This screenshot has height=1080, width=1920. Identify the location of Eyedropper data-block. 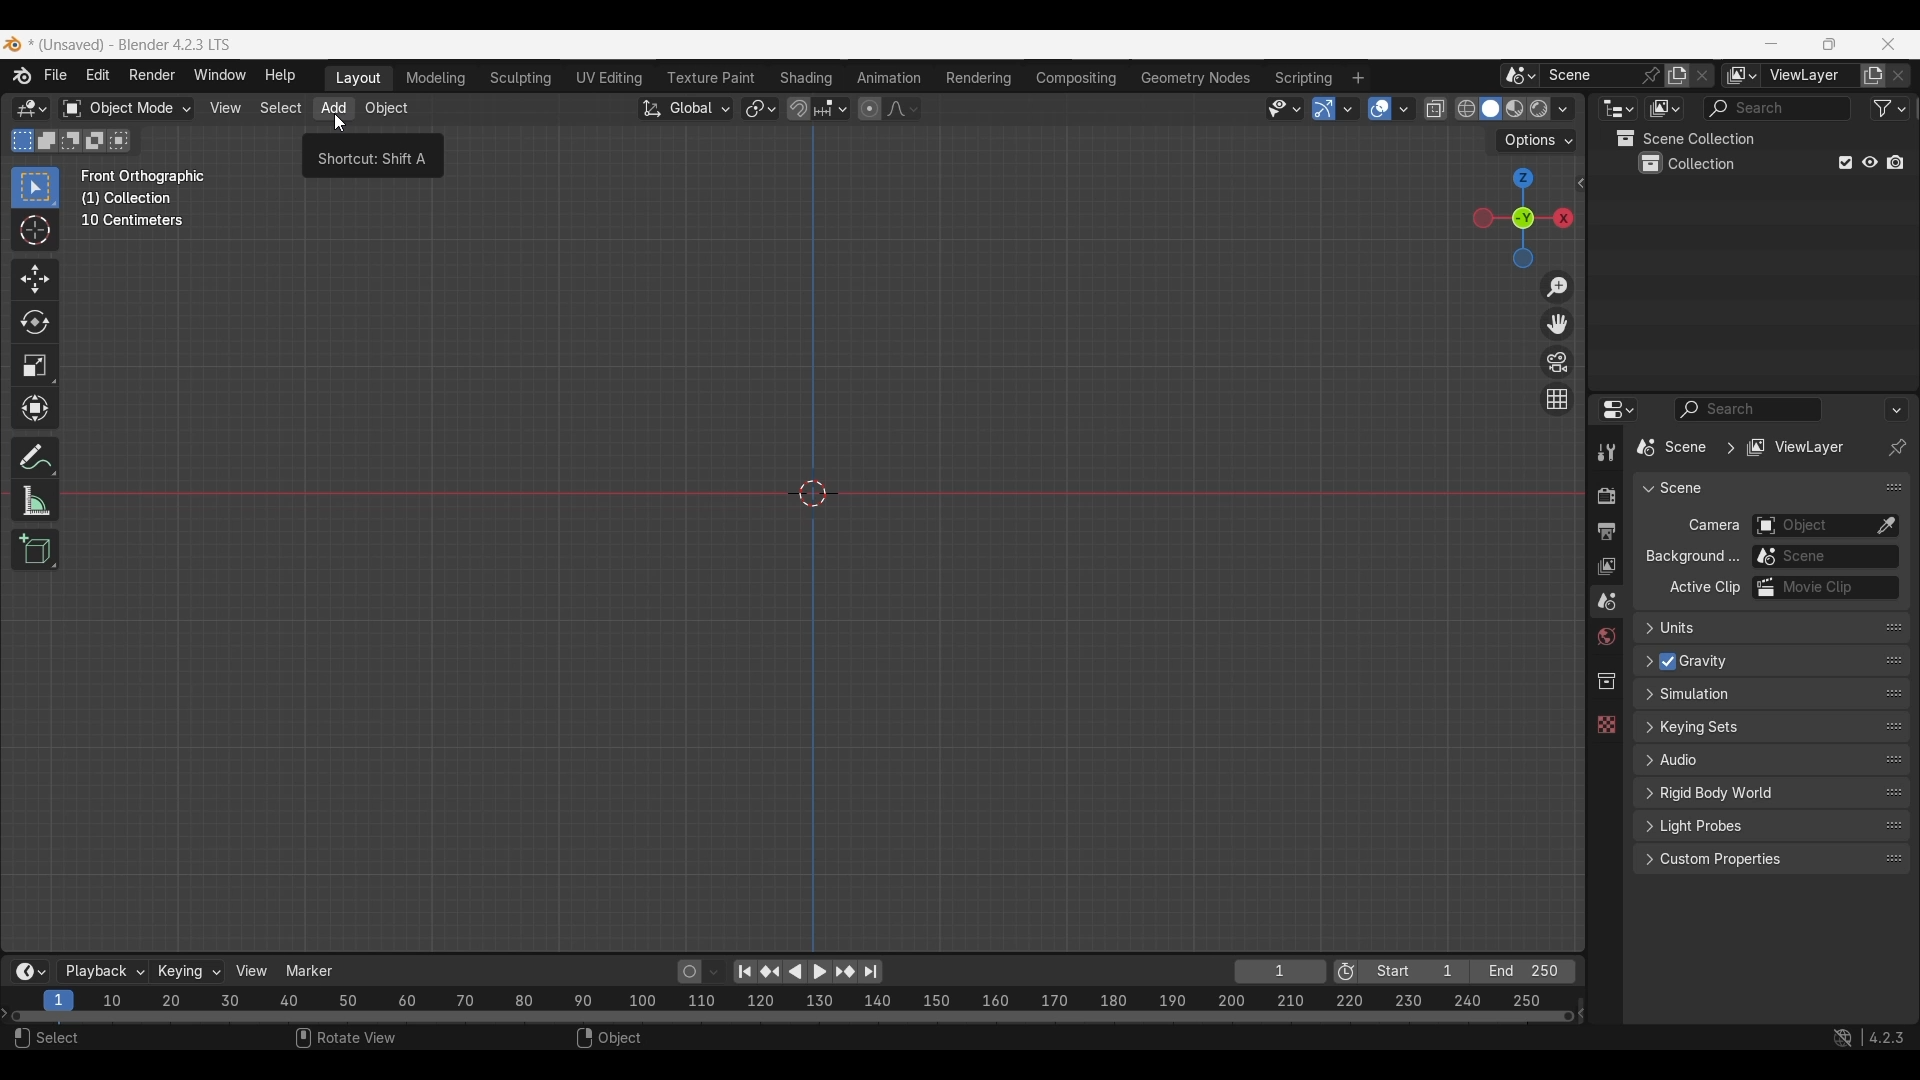
(1885, 526).